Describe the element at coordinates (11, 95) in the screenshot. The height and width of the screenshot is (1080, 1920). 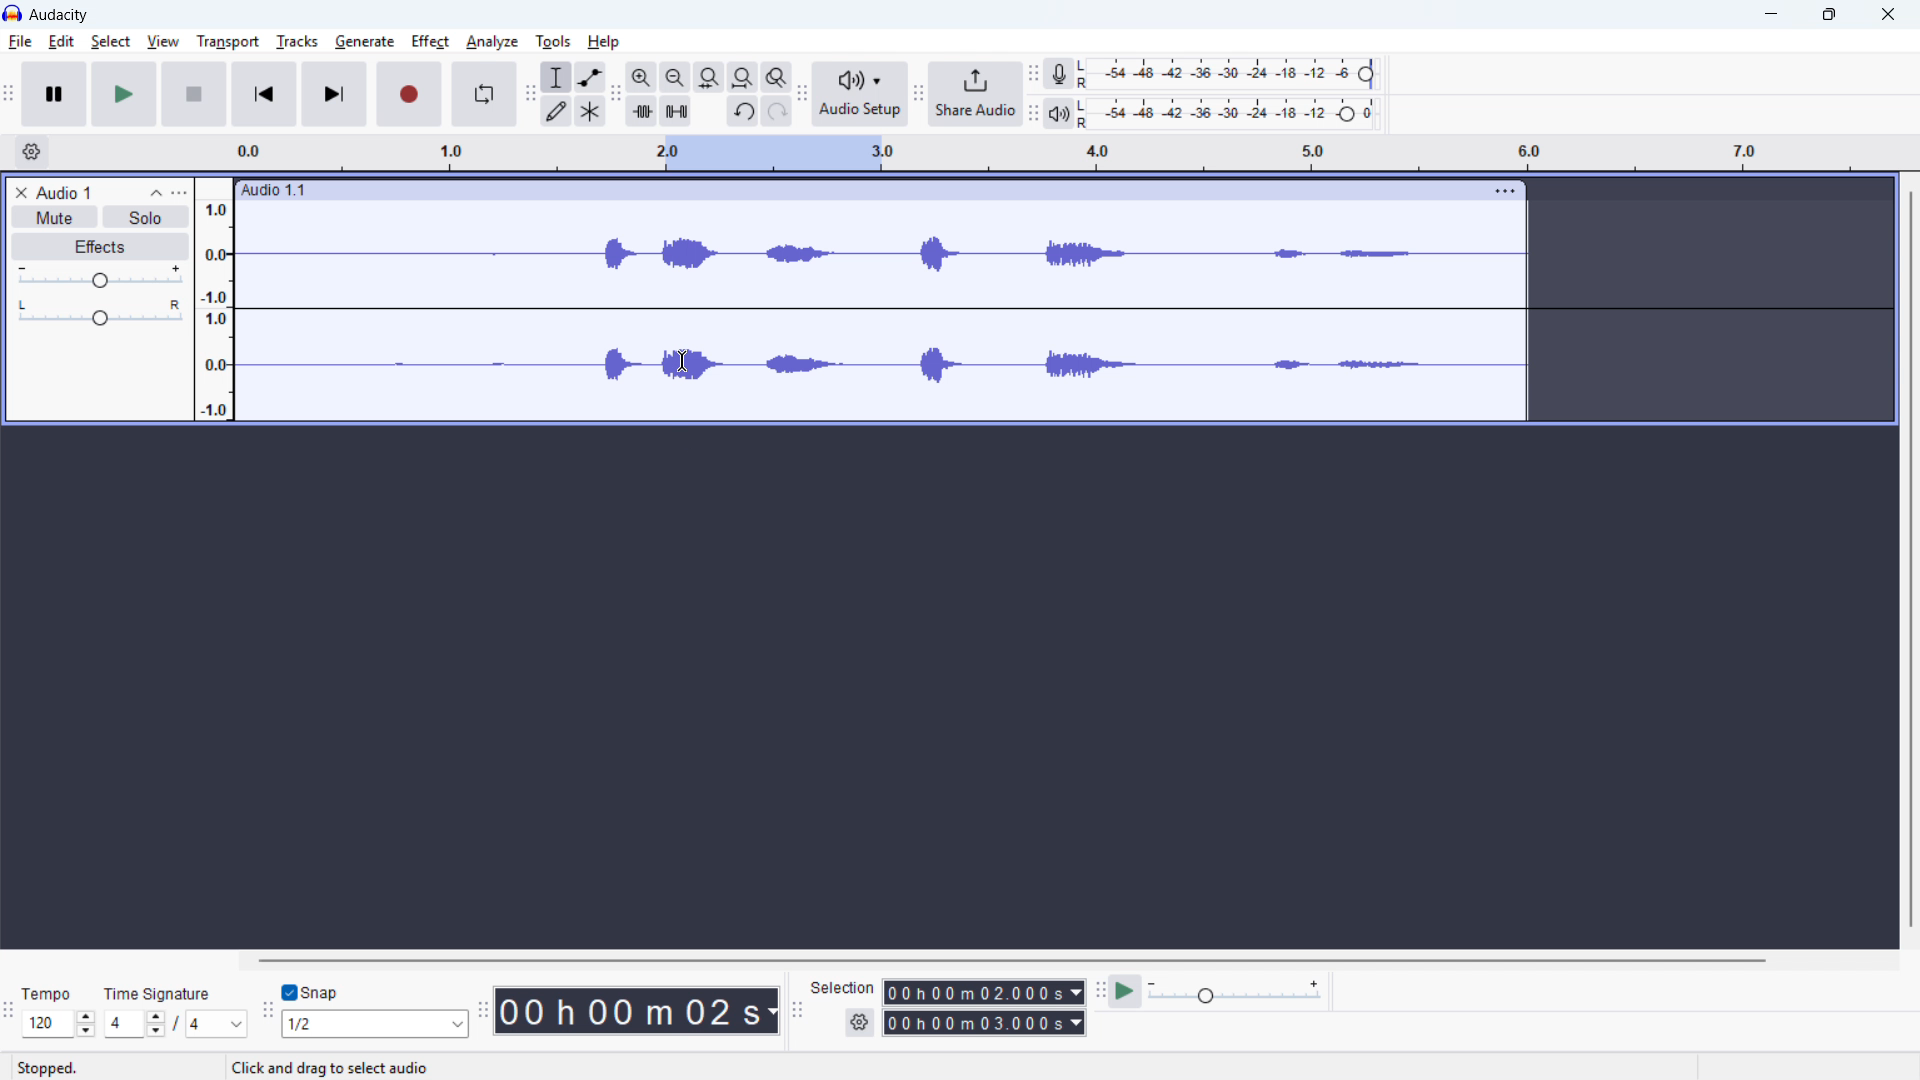
I see `Transport toolbar` at that location.